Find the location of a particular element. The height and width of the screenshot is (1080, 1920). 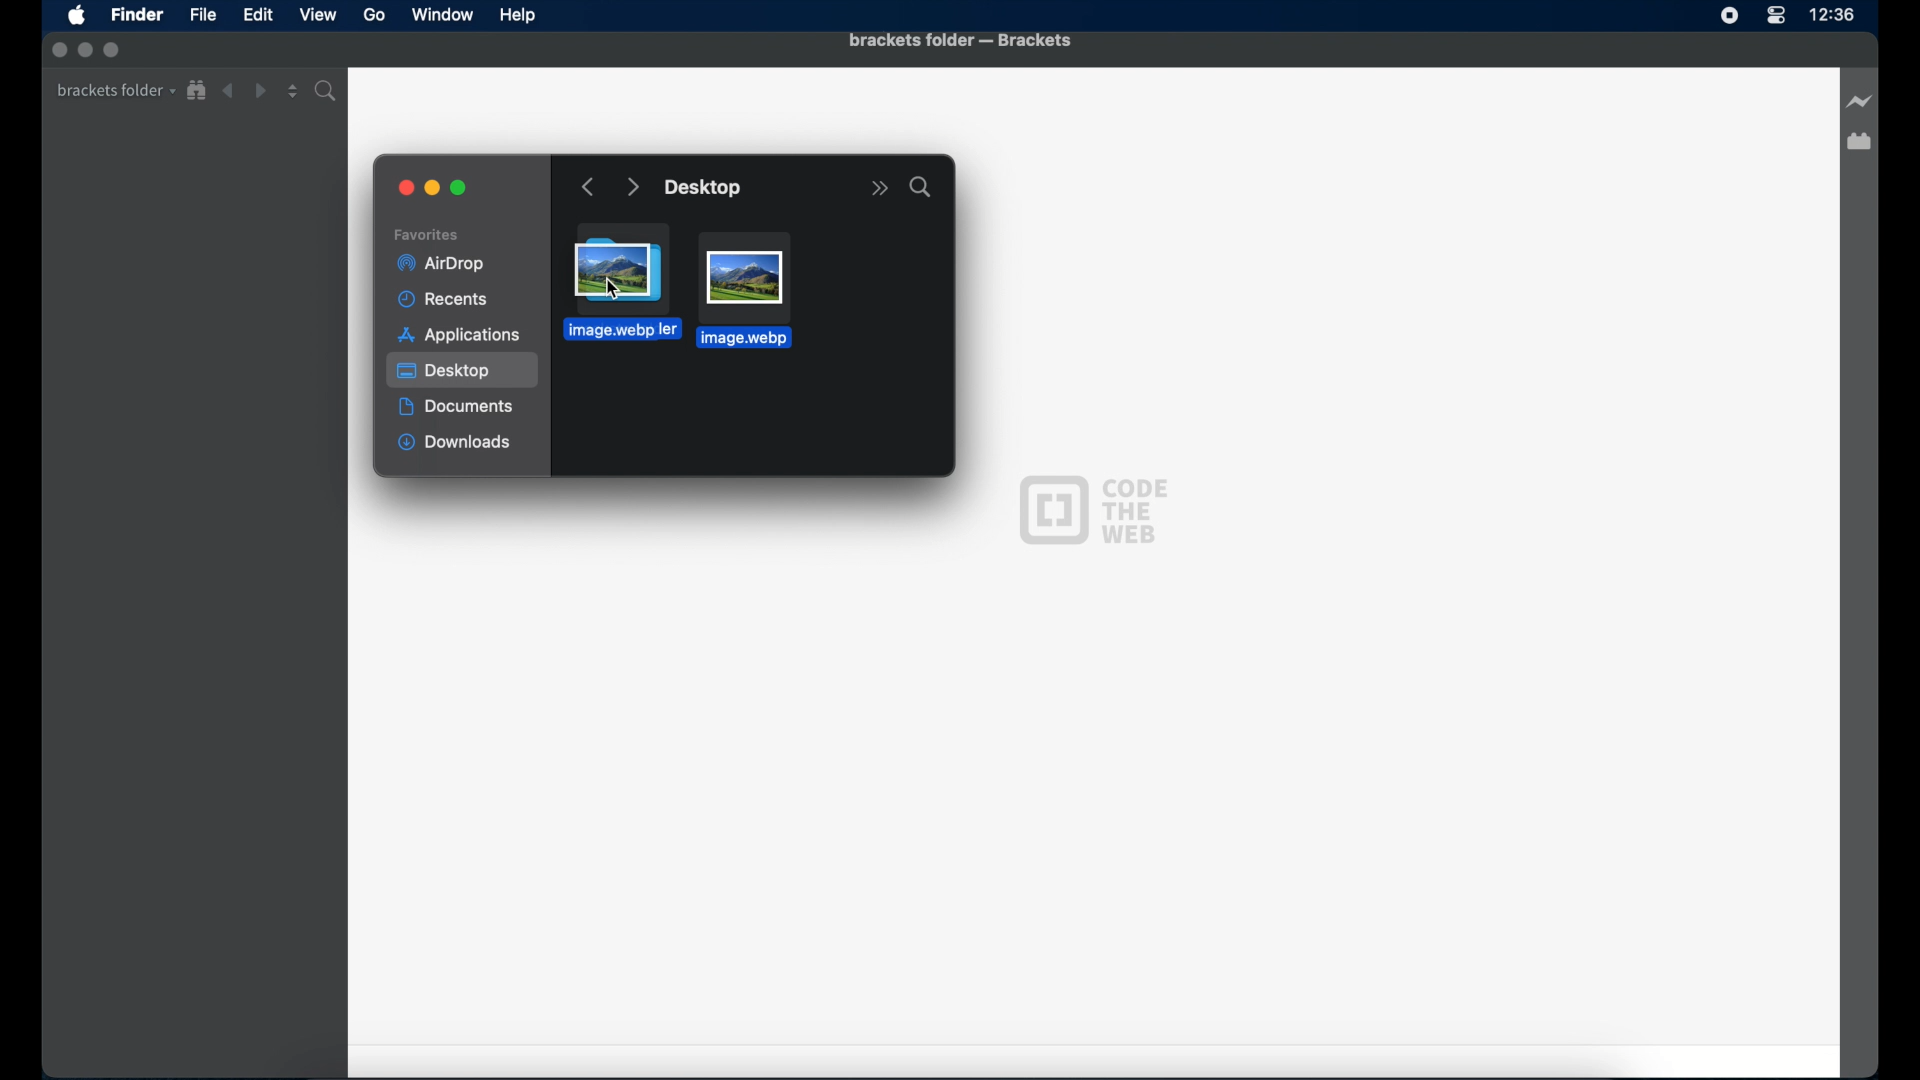

desktop is located at coordinates (705, 189).